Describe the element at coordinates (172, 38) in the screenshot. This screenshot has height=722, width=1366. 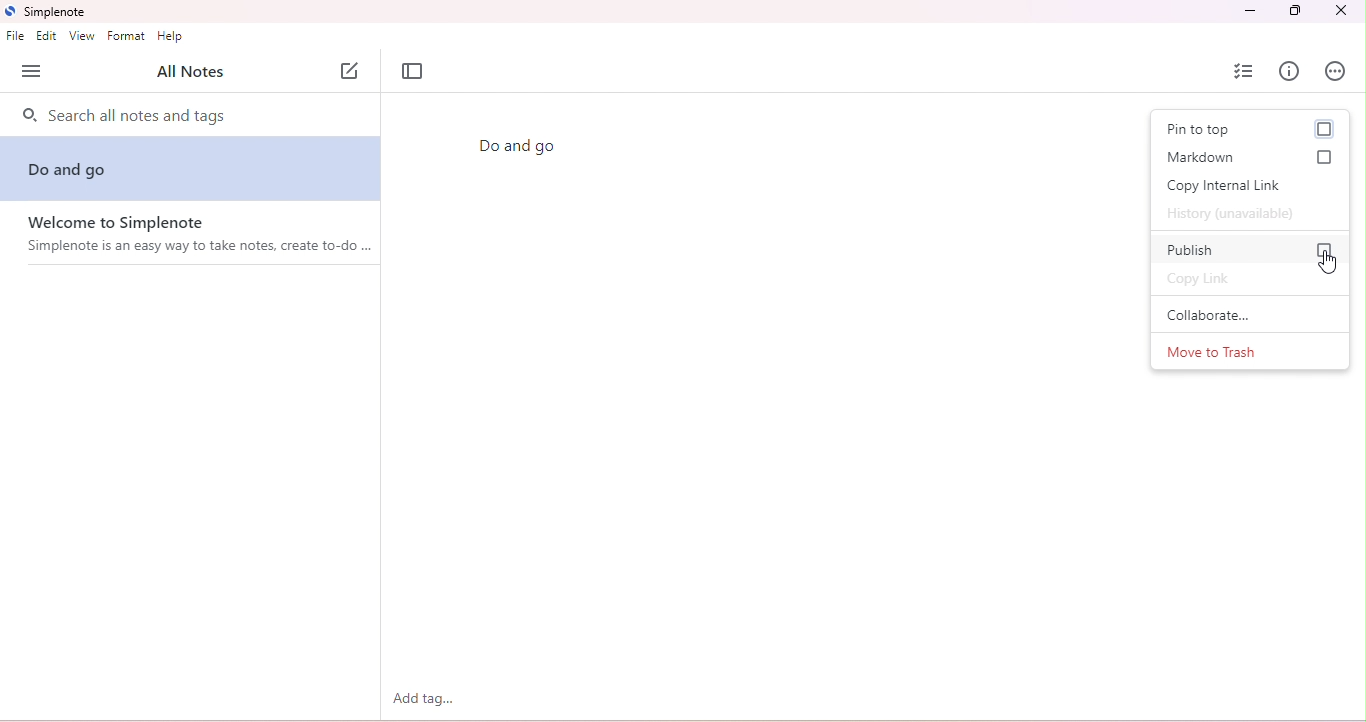
I see `help` at that location.